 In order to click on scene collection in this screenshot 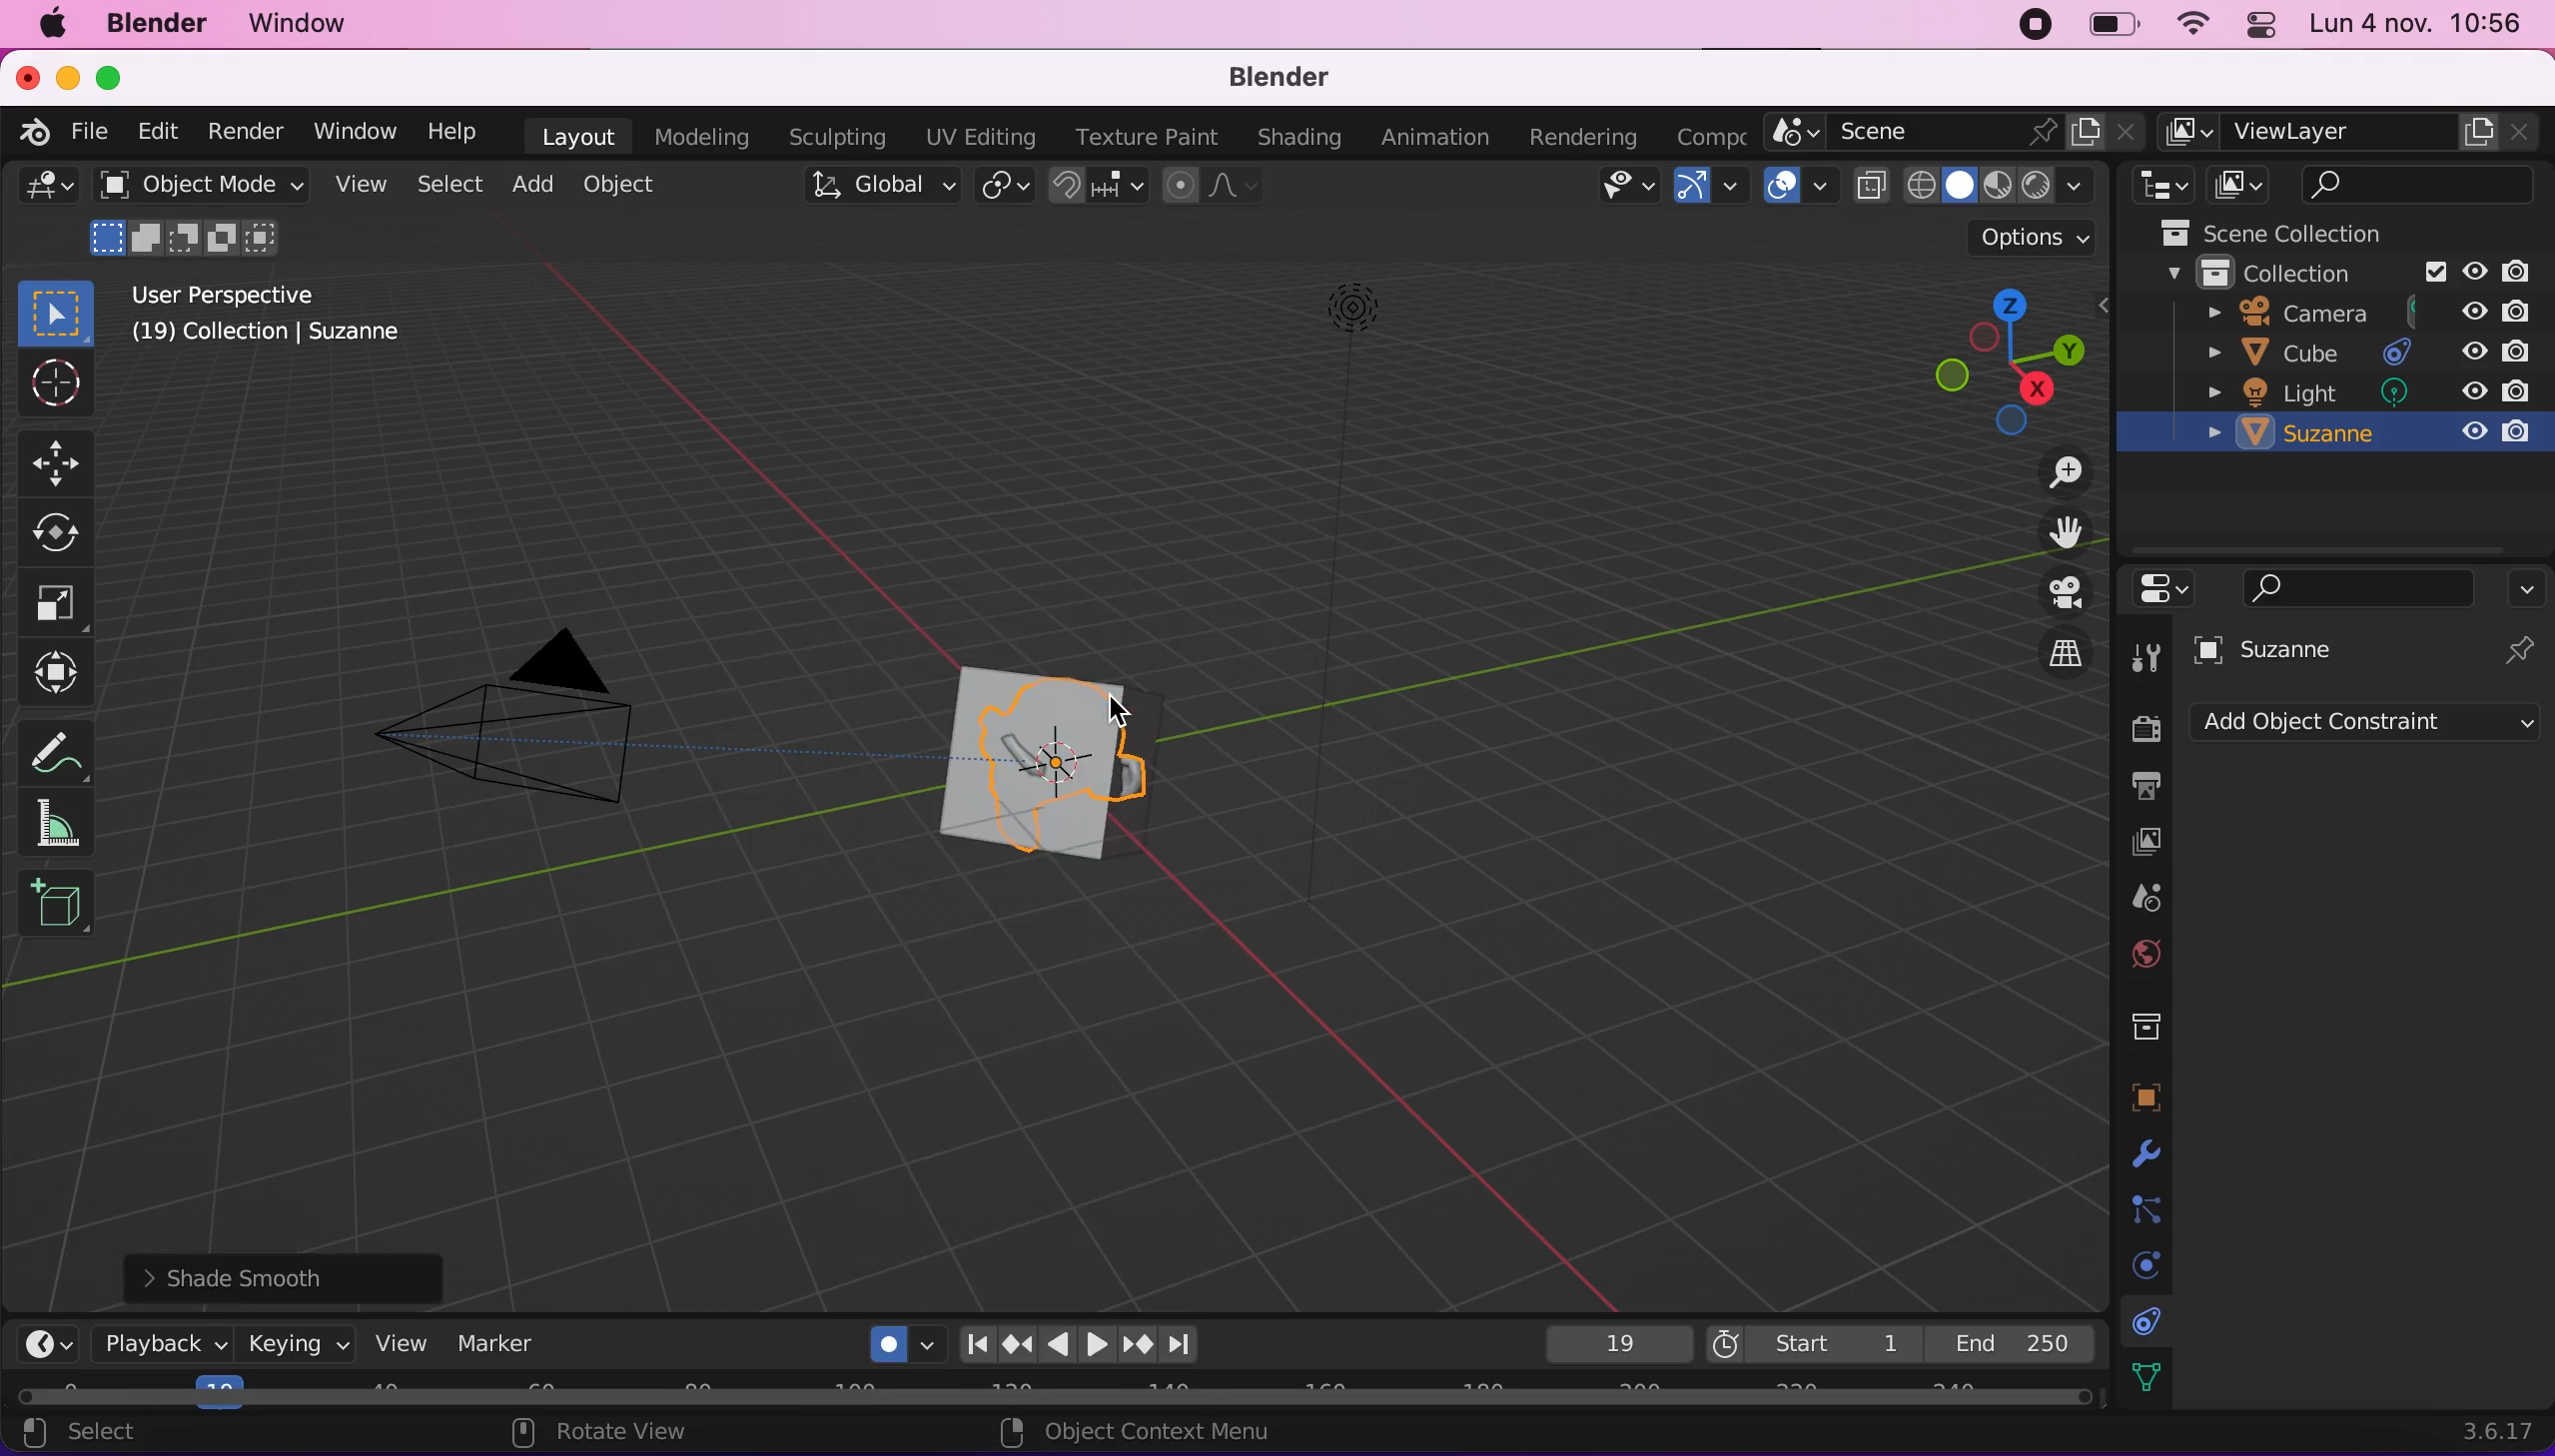, I will do `click(2298, 233)`.